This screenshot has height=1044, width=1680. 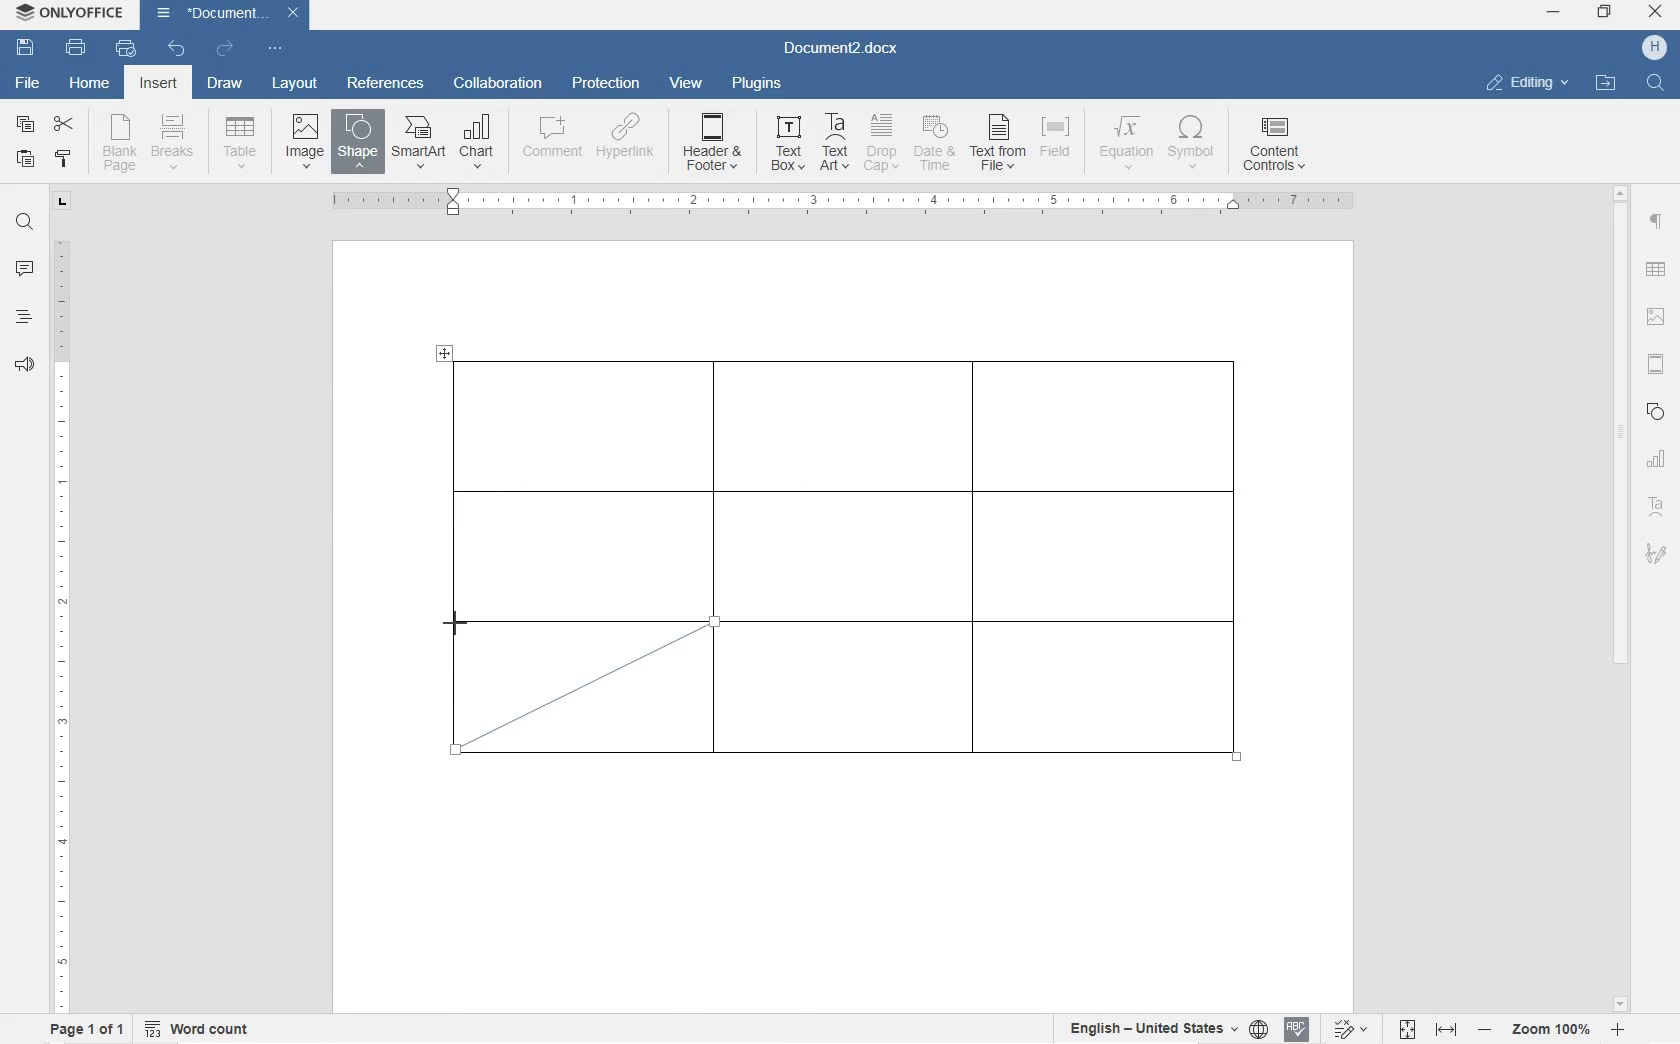 I want to click on EDITING, so click(x=1528, y=82).